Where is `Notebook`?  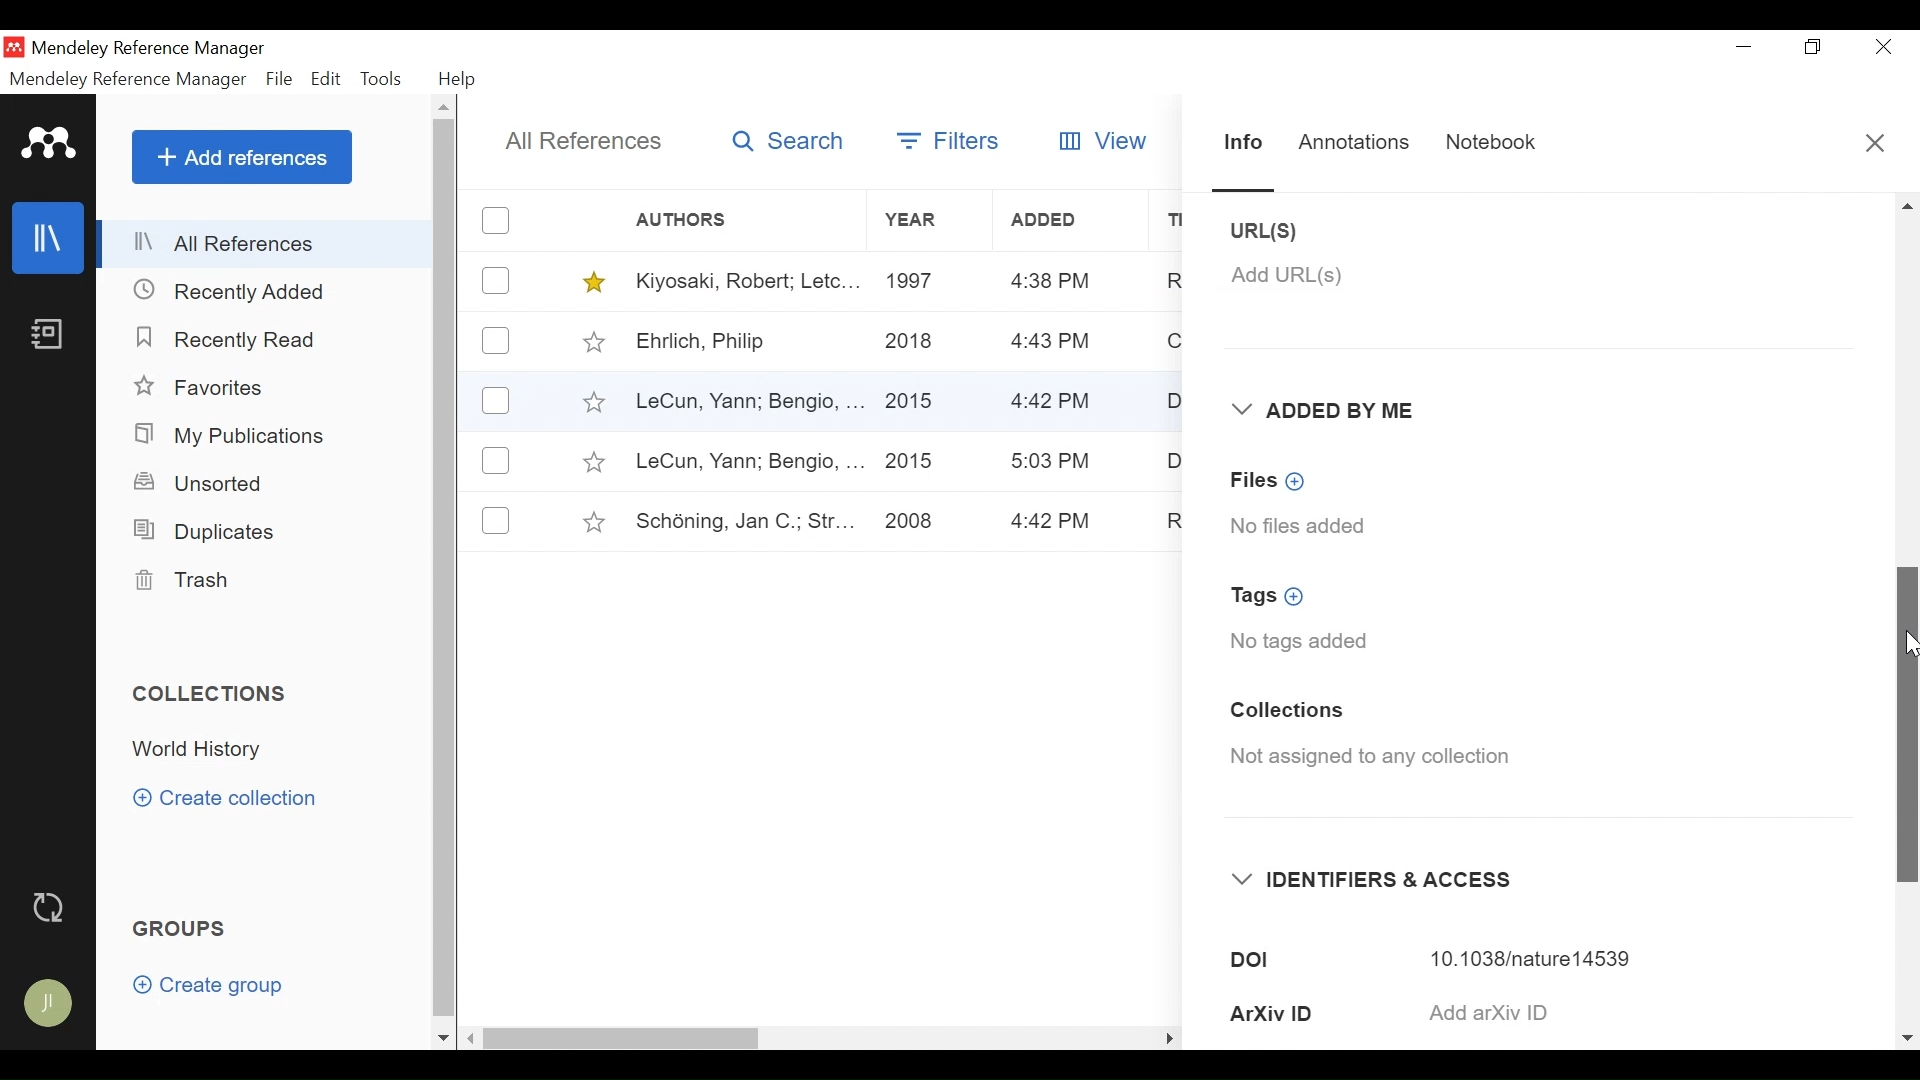 Notebook is located at coordinates (1484, 144).